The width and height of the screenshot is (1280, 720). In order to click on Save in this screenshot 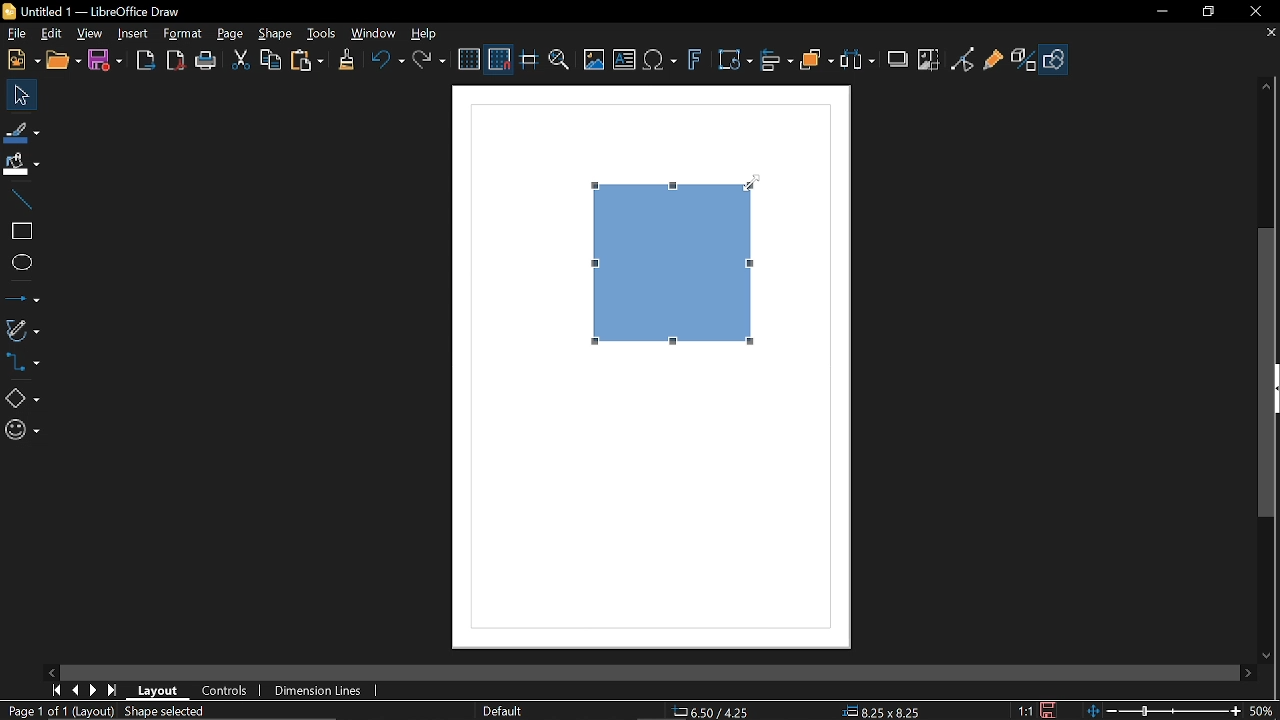, I will do `click(1050, 711)`.